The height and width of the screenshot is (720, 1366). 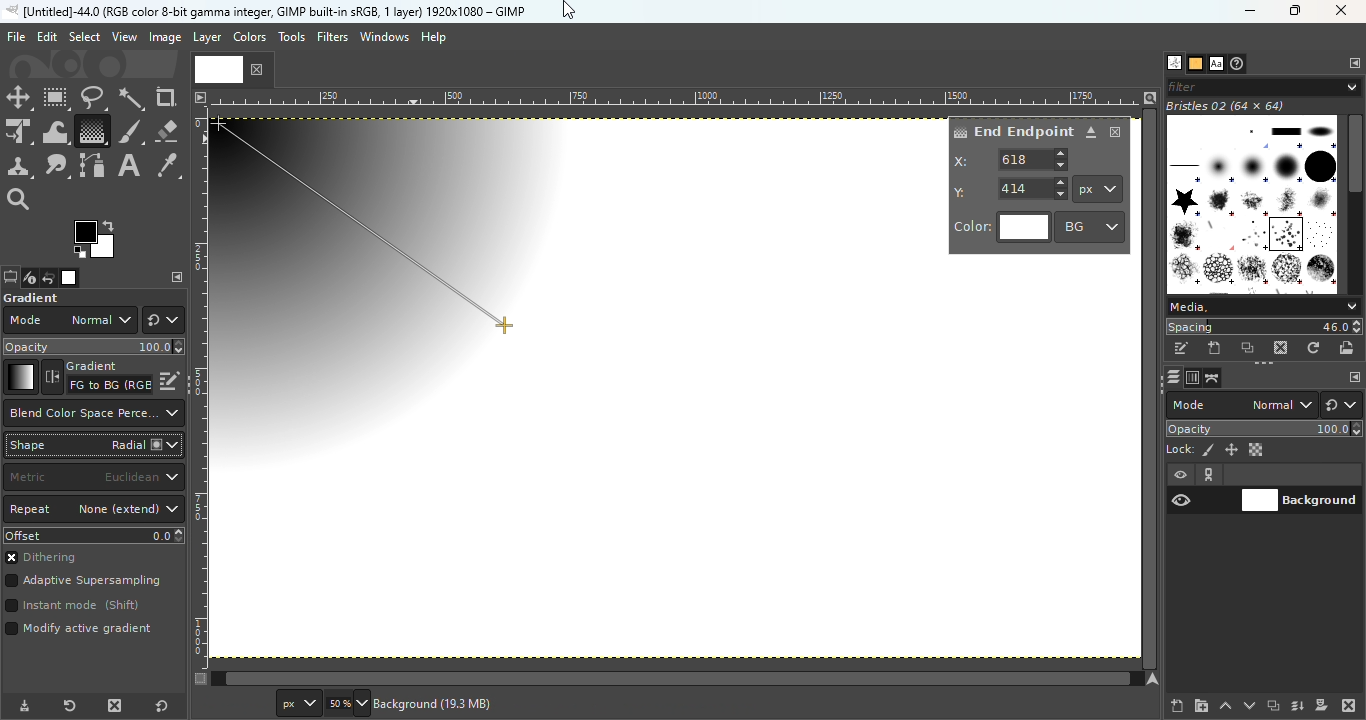 I want to click on Eraser tool, so click(x=166, y=127).